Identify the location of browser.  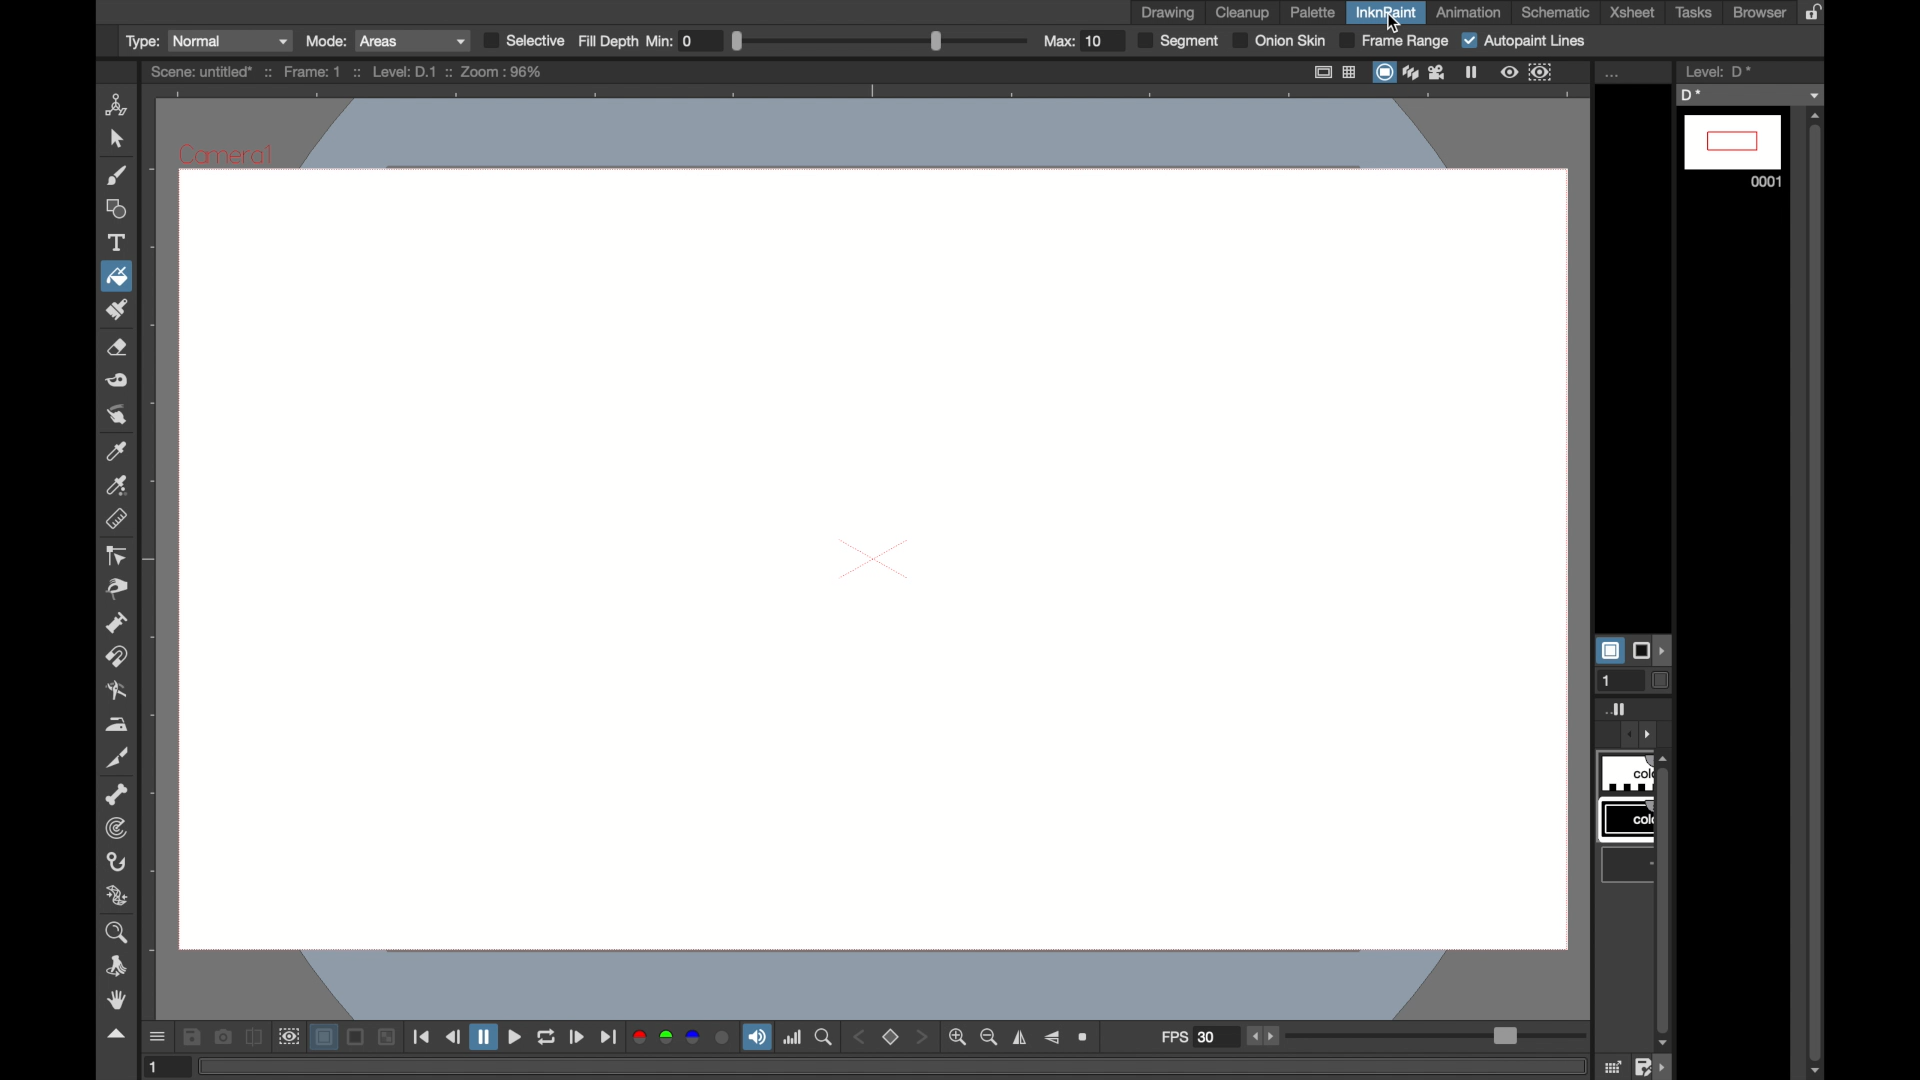
(1760, 12).